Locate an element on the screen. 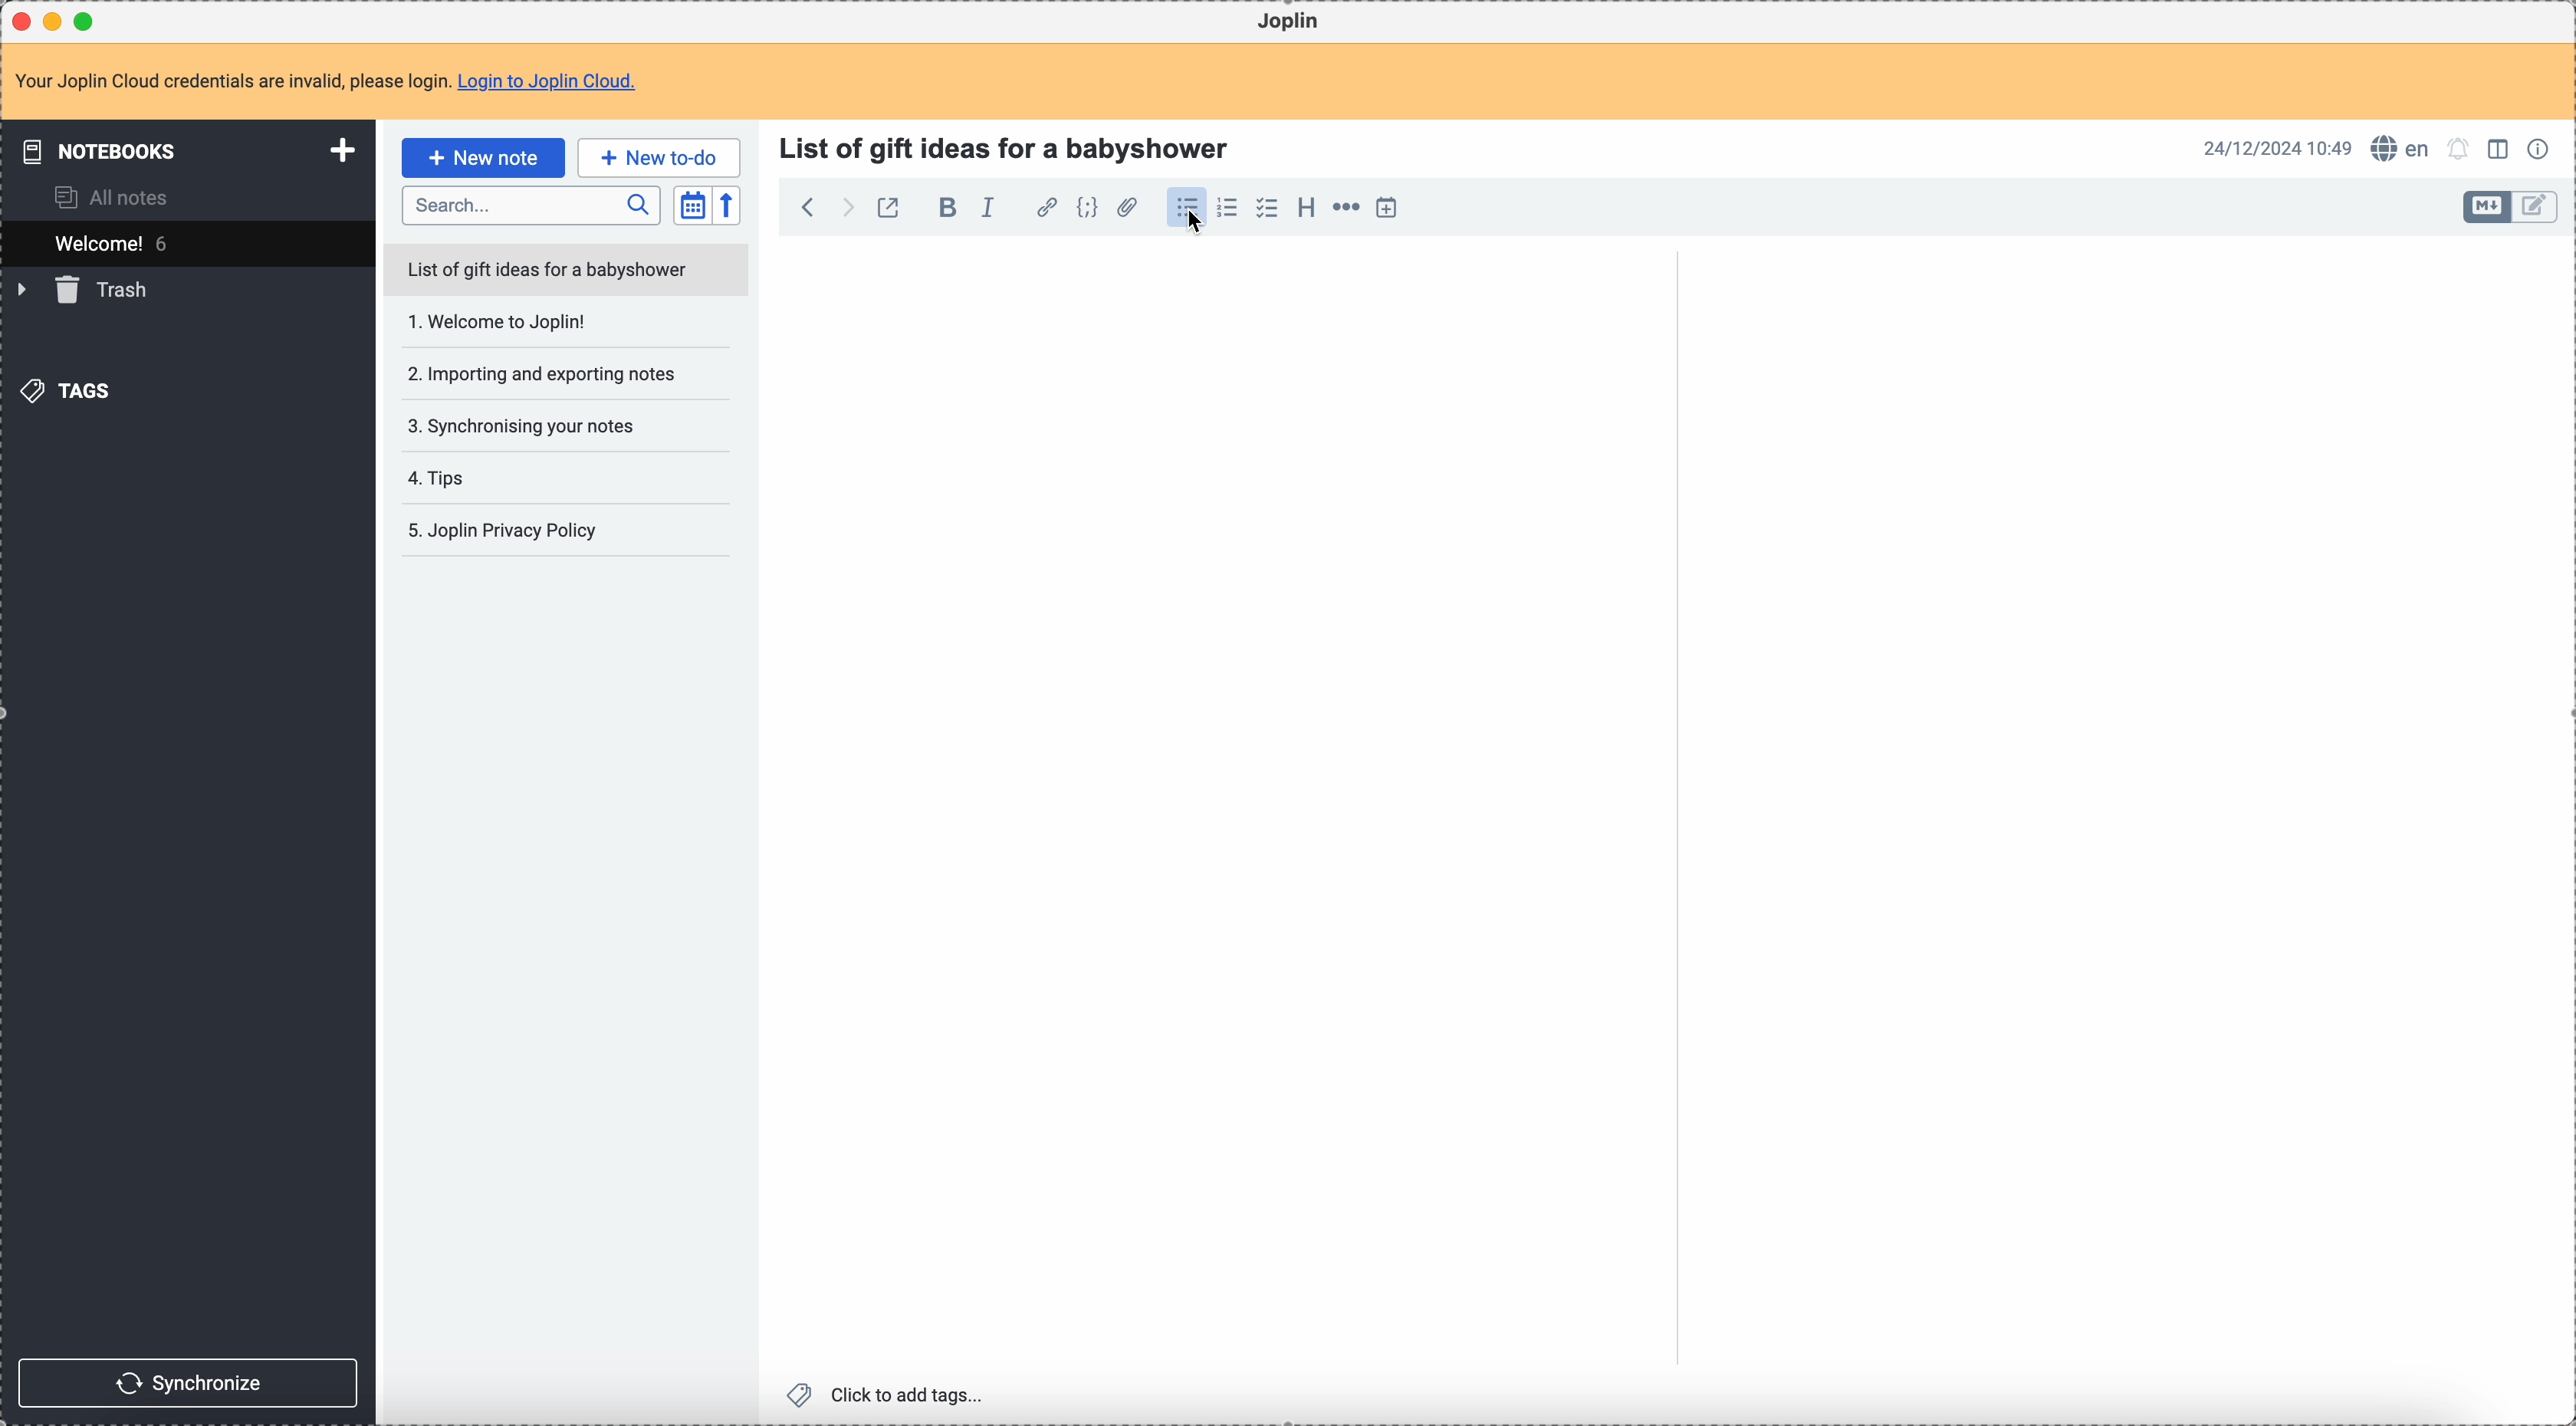  click on new note is located at coordinates (482, 158).